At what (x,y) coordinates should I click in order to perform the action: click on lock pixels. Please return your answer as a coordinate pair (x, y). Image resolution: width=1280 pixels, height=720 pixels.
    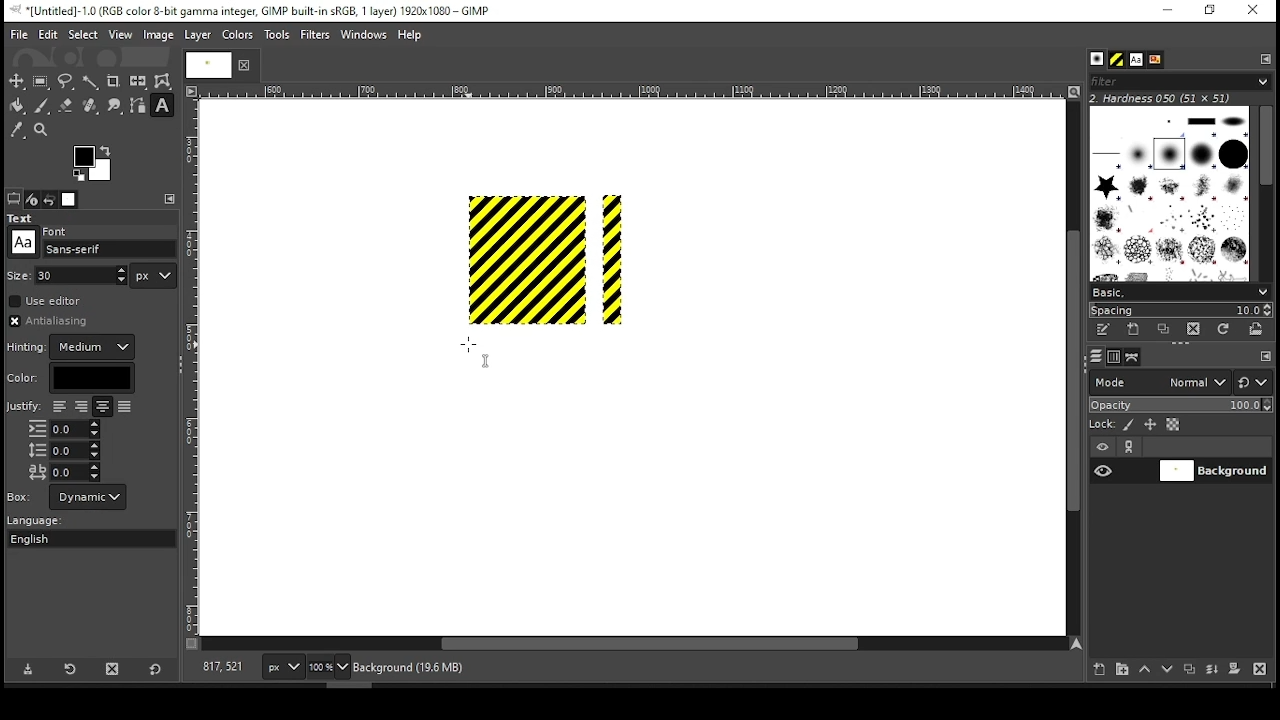
    Looking at the image, I should click on (1132, 425).